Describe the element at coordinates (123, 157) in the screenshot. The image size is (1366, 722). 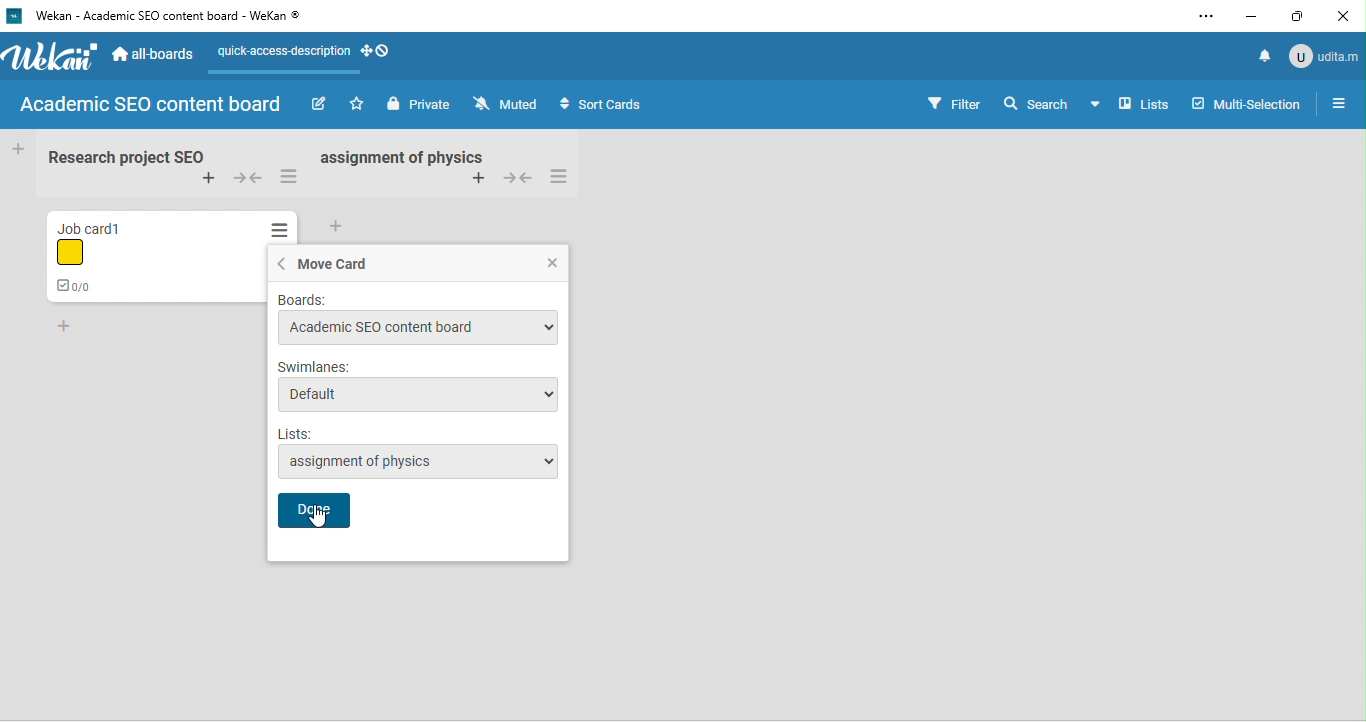
I see `list name` at that location.